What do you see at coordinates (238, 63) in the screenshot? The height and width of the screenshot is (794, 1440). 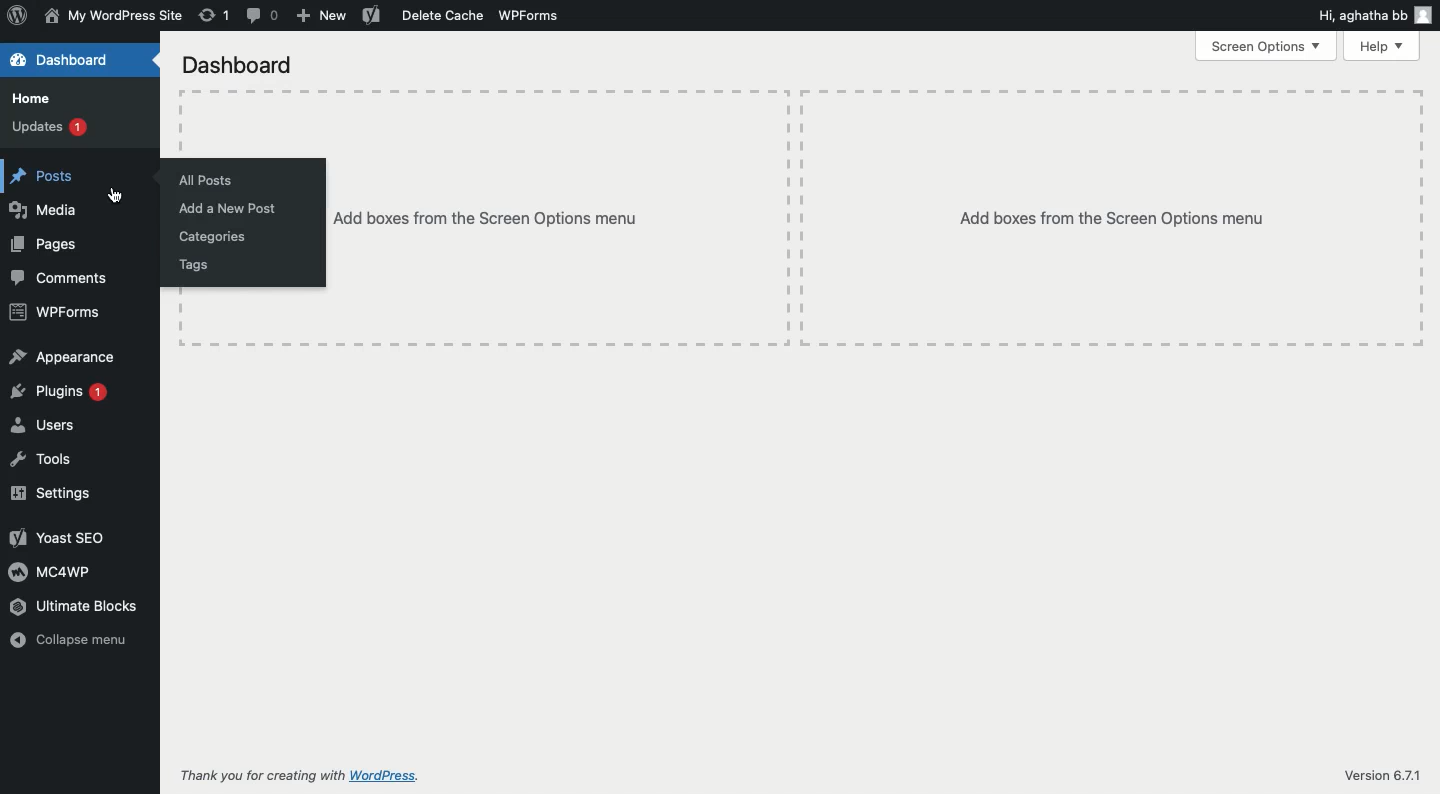 I see `Dashboard` at bounding box center [238, 63].